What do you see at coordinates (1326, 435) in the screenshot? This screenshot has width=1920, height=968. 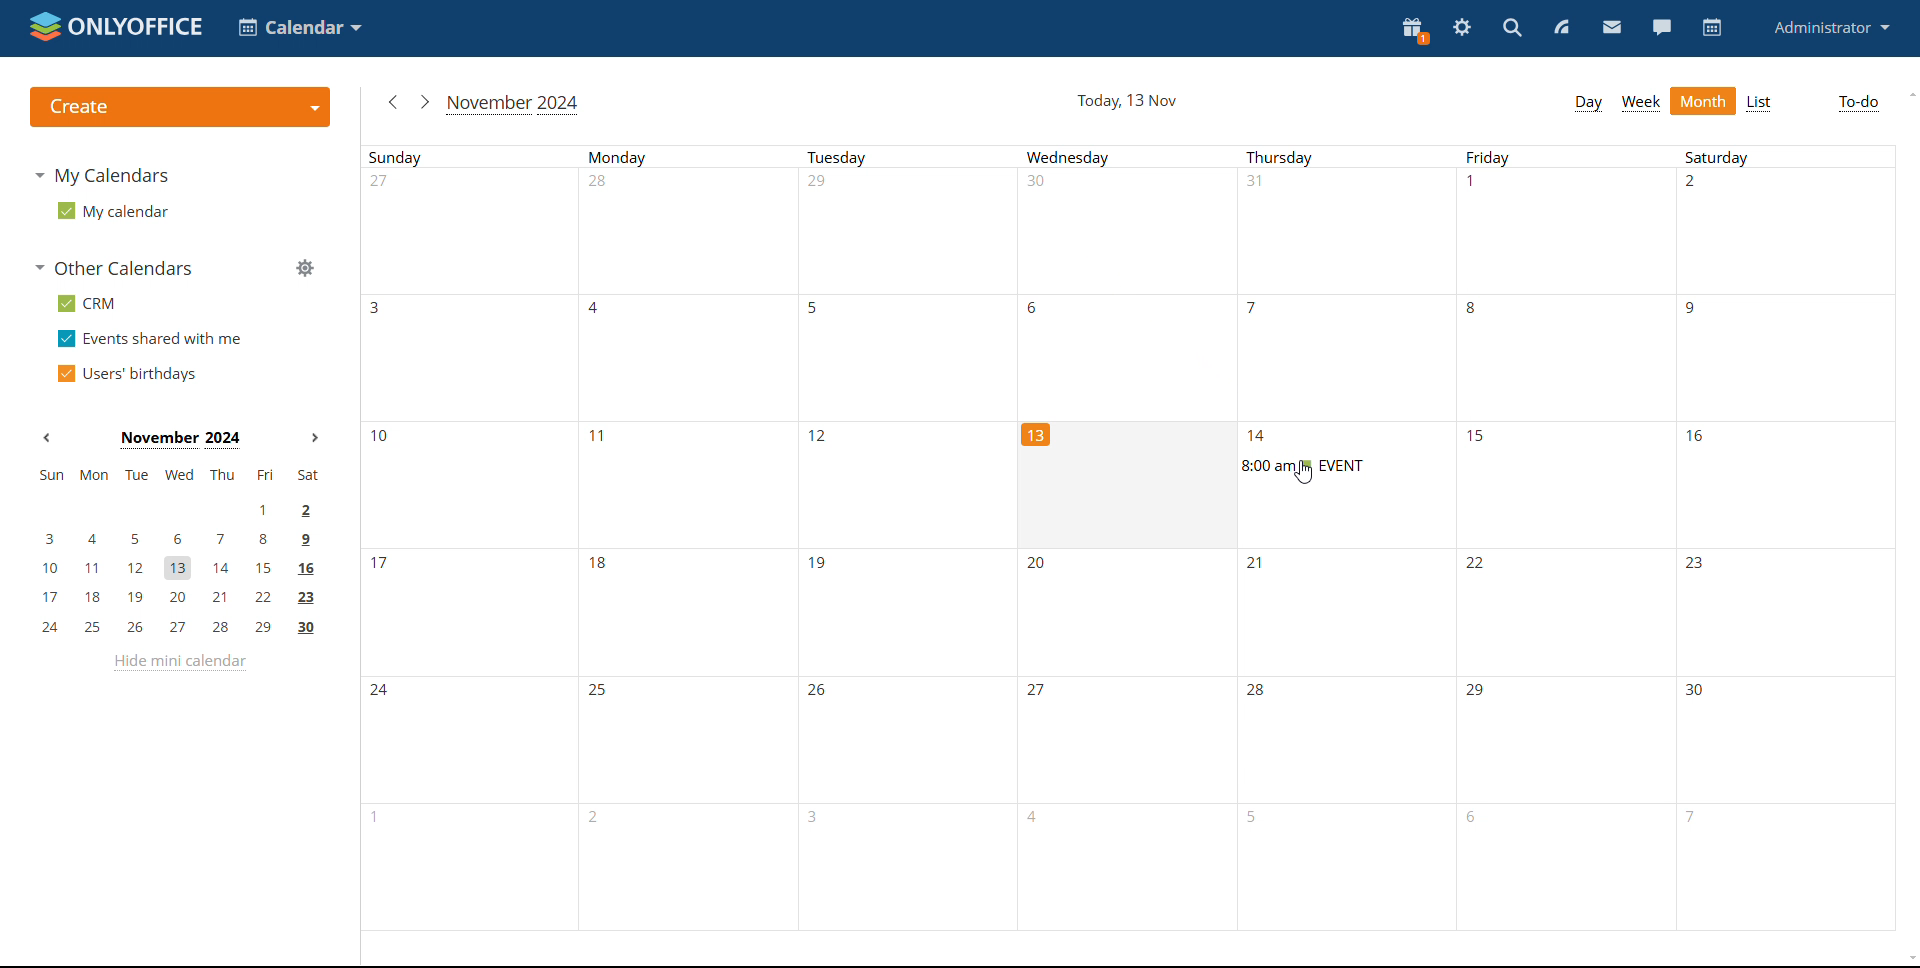 I see `14` at bounding box center [1326, 435].